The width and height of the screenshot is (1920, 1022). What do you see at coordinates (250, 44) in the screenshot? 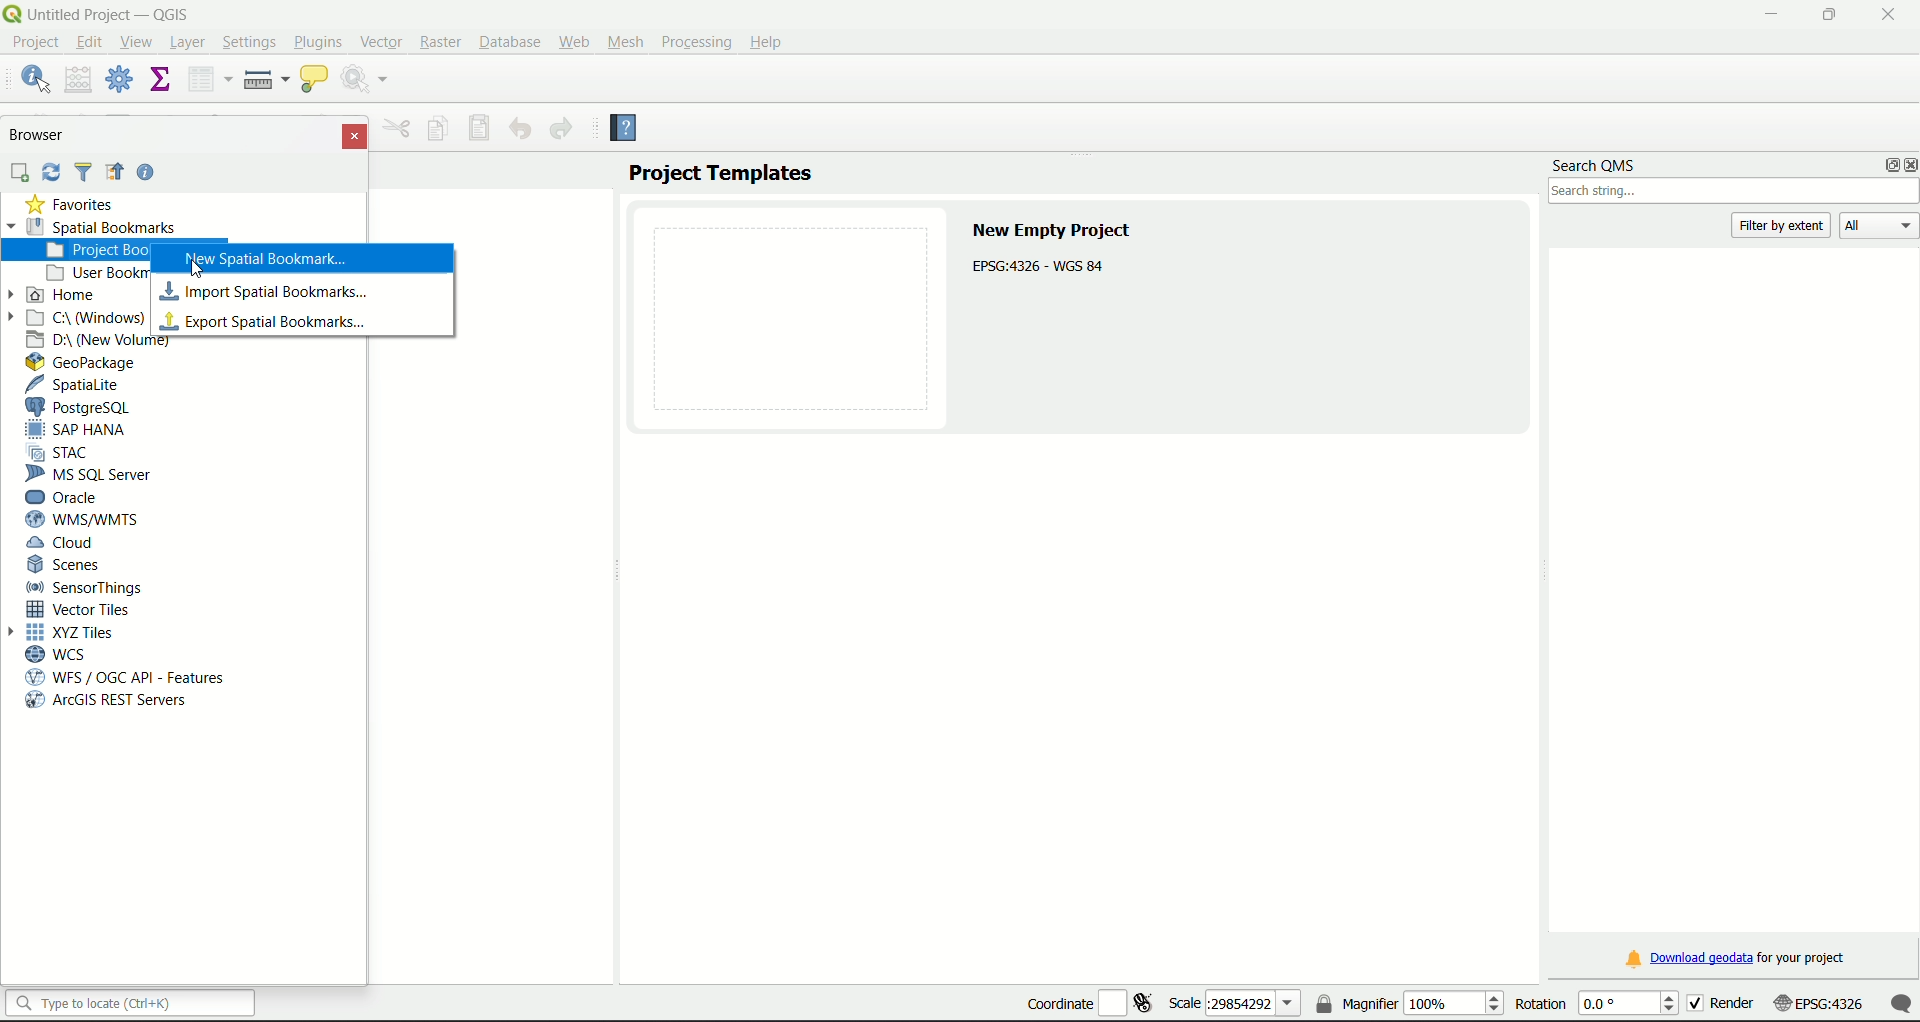
I see `Settings` at bounding box center [250, 44].